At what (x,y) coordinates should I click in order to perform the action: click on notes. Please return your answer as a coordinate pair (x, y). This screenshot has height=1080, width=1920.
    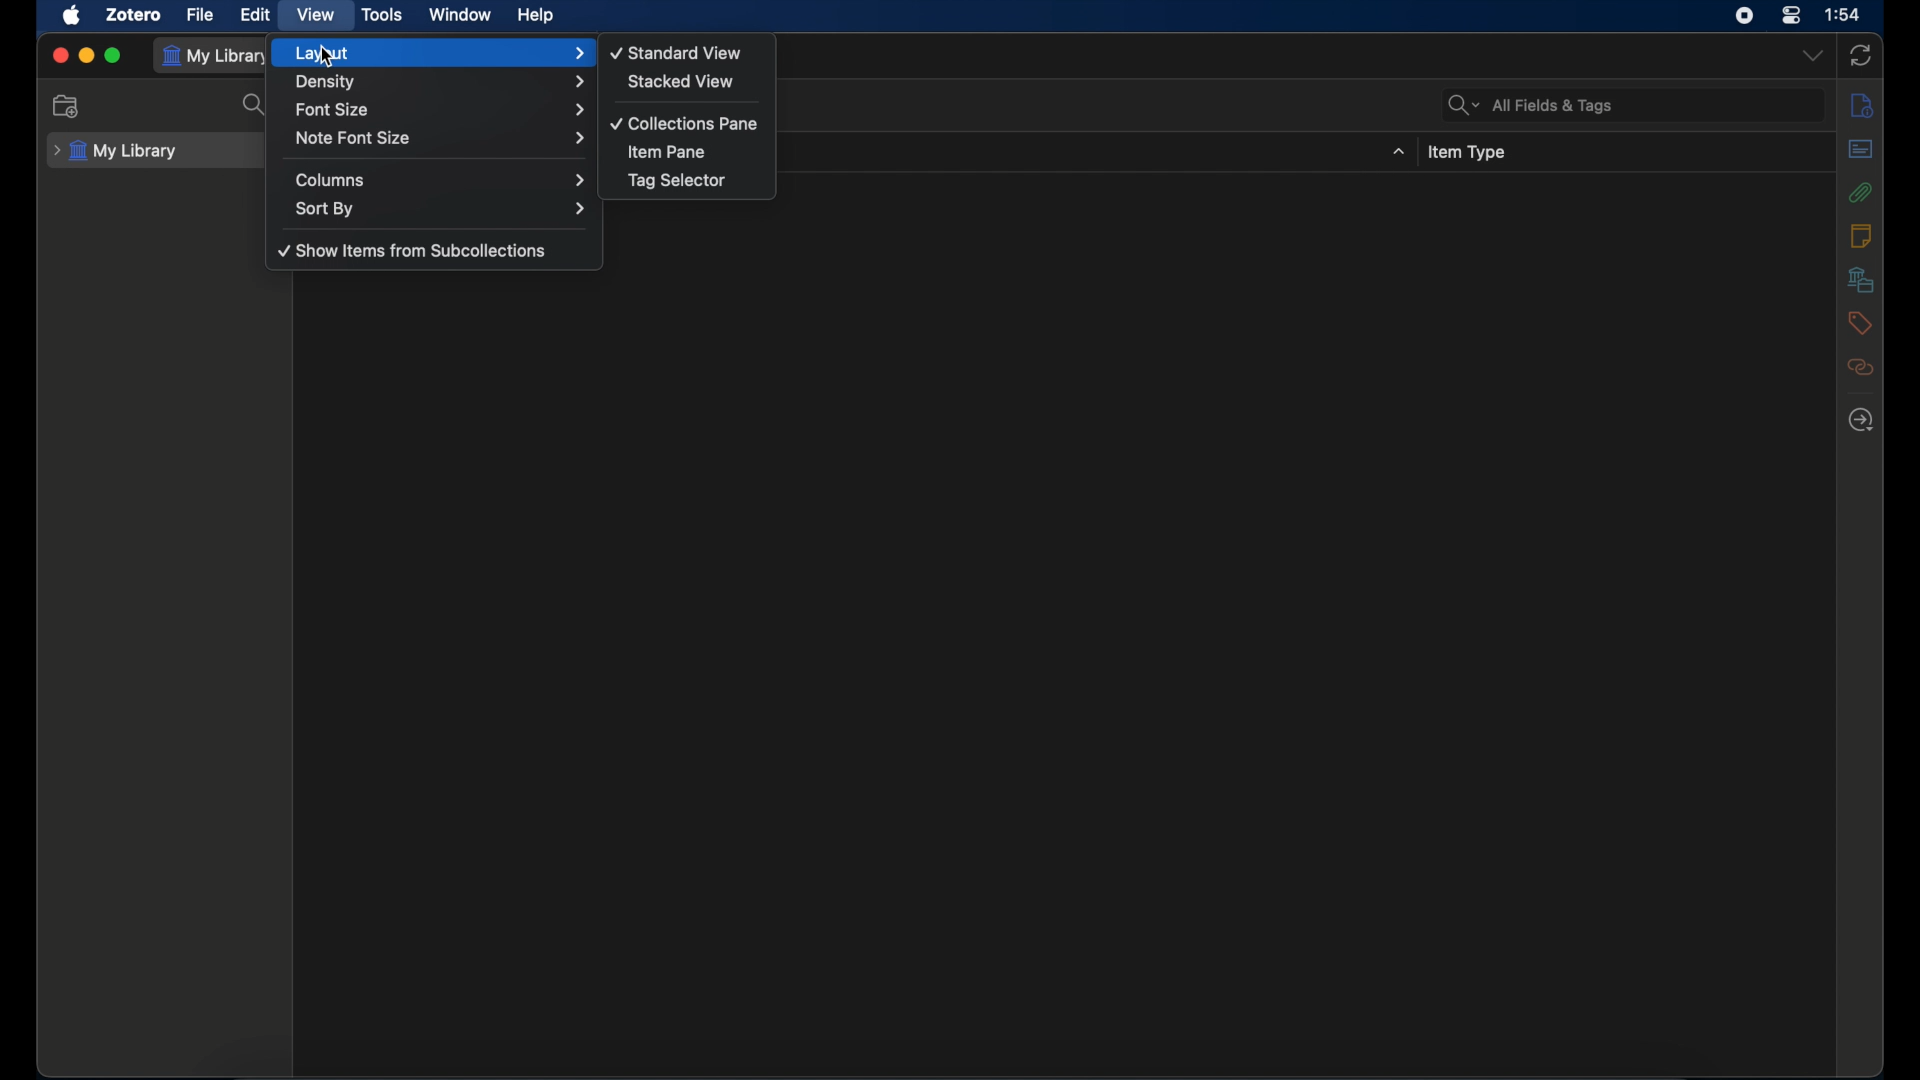
    Looking at the image, I should click on (1861, 237).